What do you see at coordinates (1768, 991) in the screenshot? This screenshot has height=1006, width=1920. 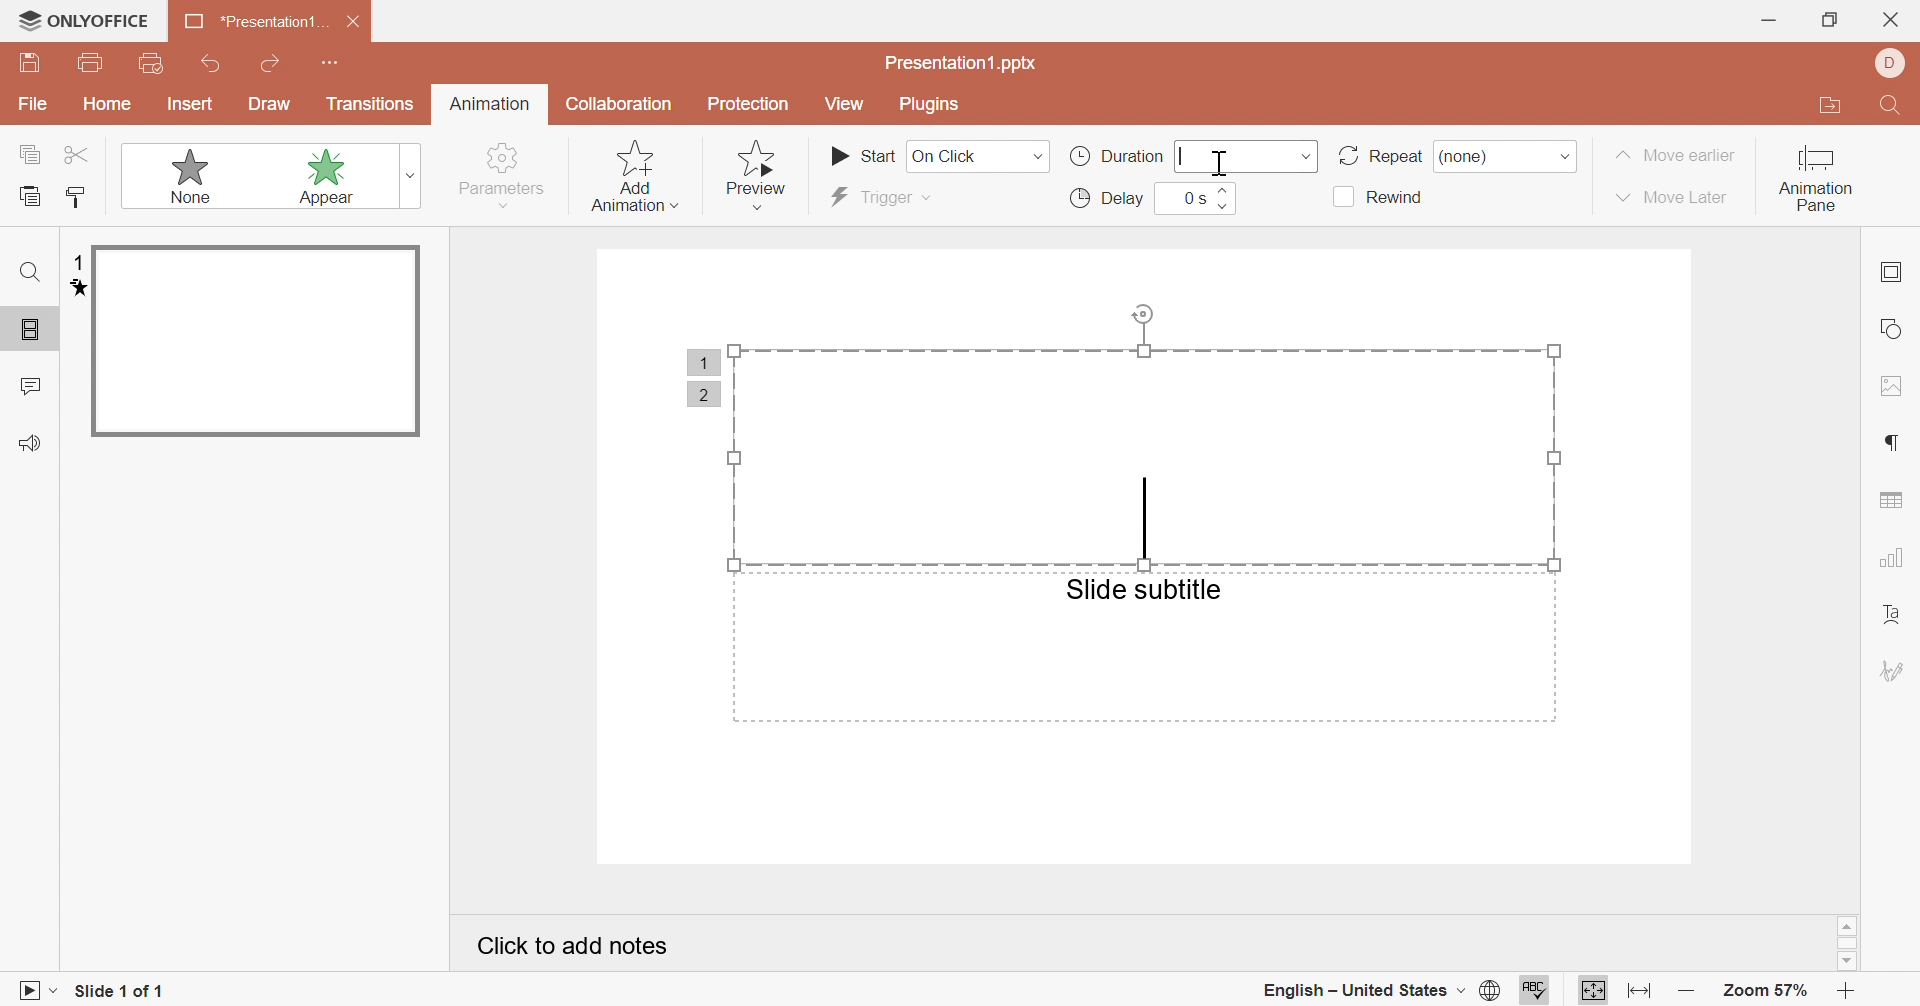 I see `zoom 57%` at bounding box center [1768, 991].